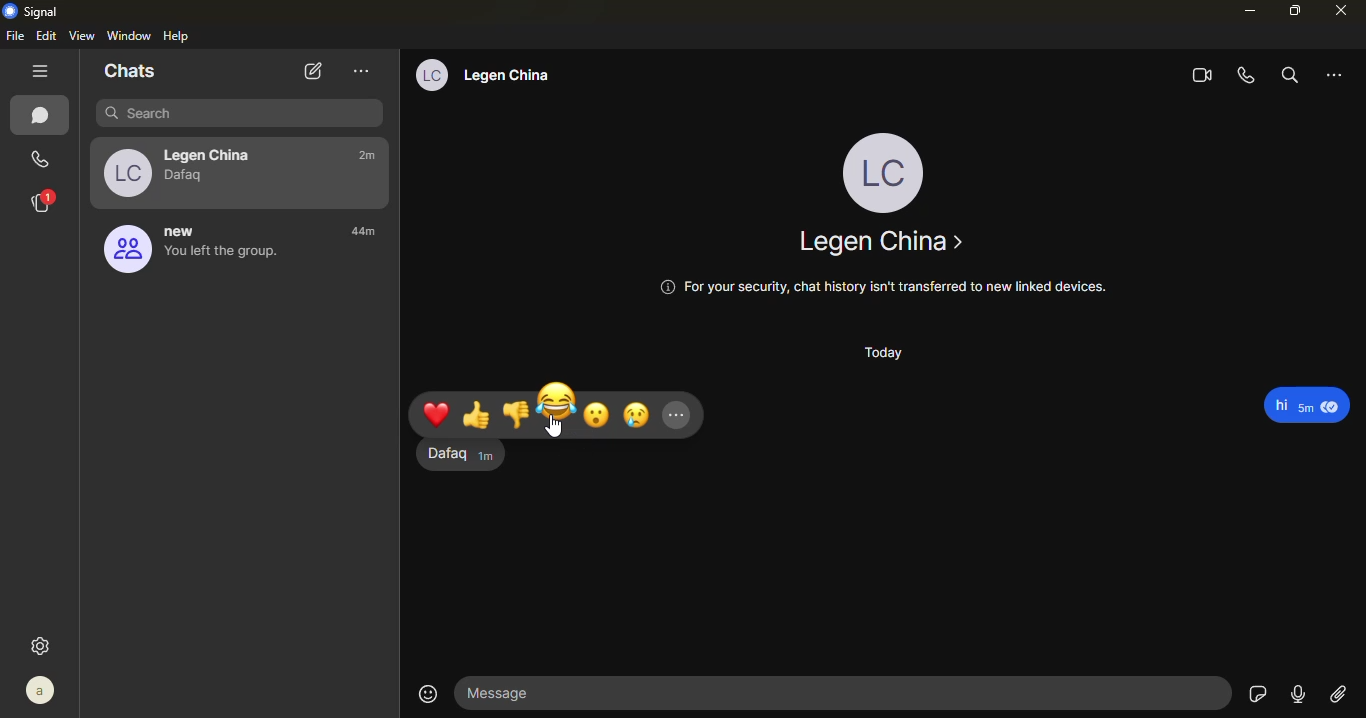 The width and height of the screenshot is (1366, 718). What do you see at coordinates (83, 35) in the screenshot?
I see `view` at bounding box center [83, 35].